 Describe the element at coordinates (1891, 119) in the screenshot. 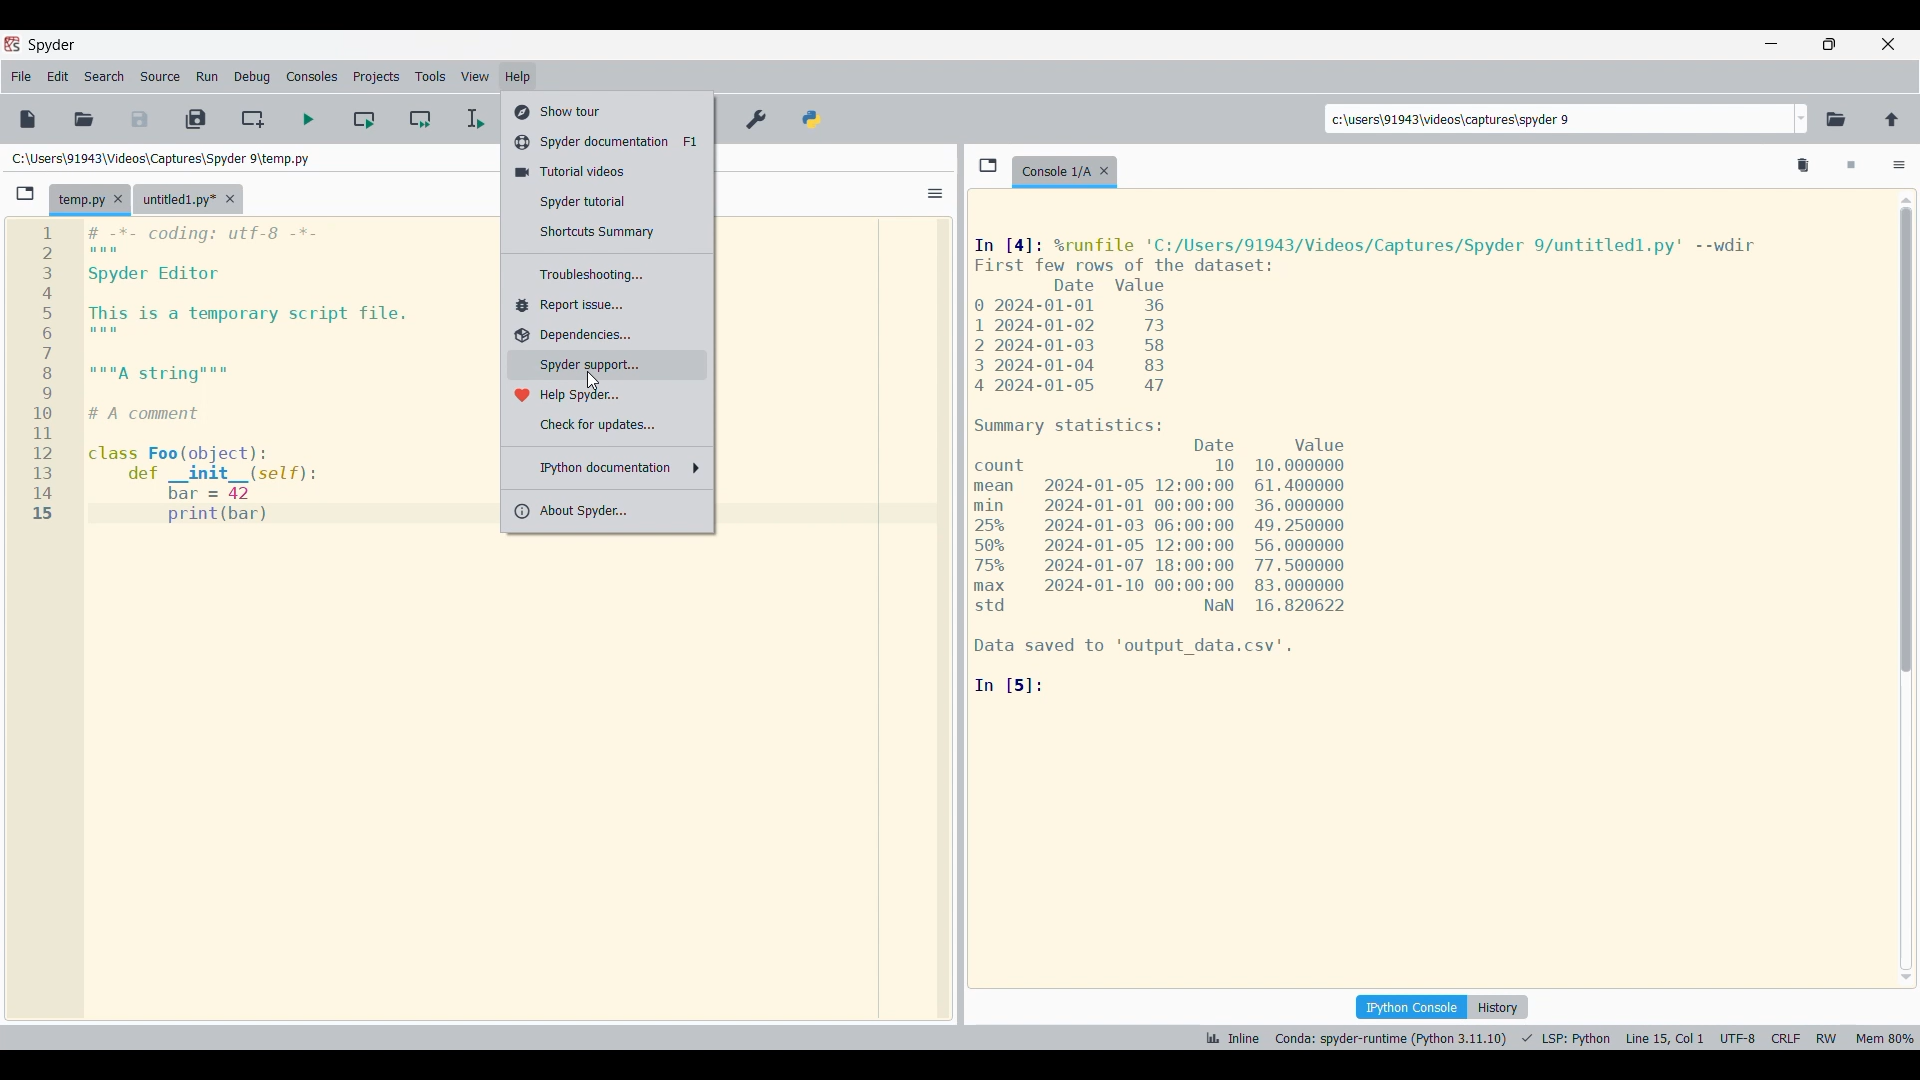

I see `Change to parent directory` at that location.